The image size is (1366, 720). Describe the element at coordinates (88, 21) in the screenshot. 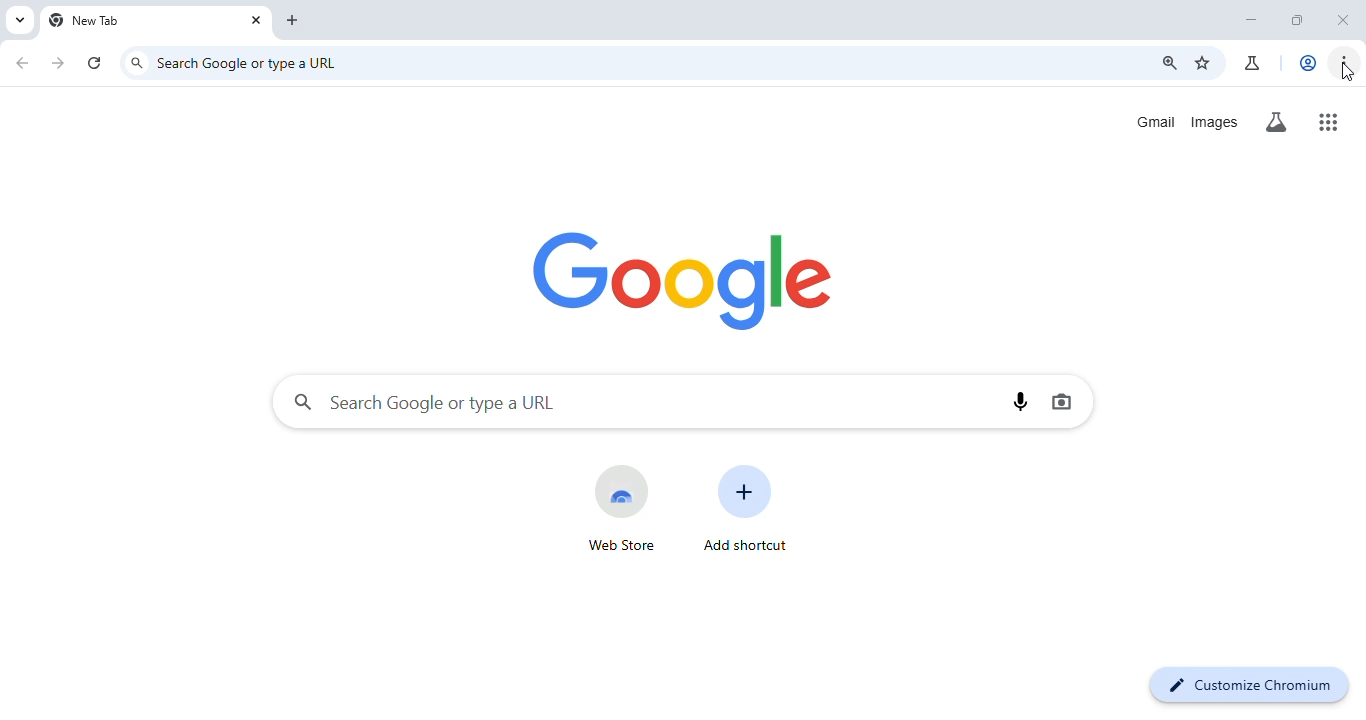

I see `new tab` at that location.